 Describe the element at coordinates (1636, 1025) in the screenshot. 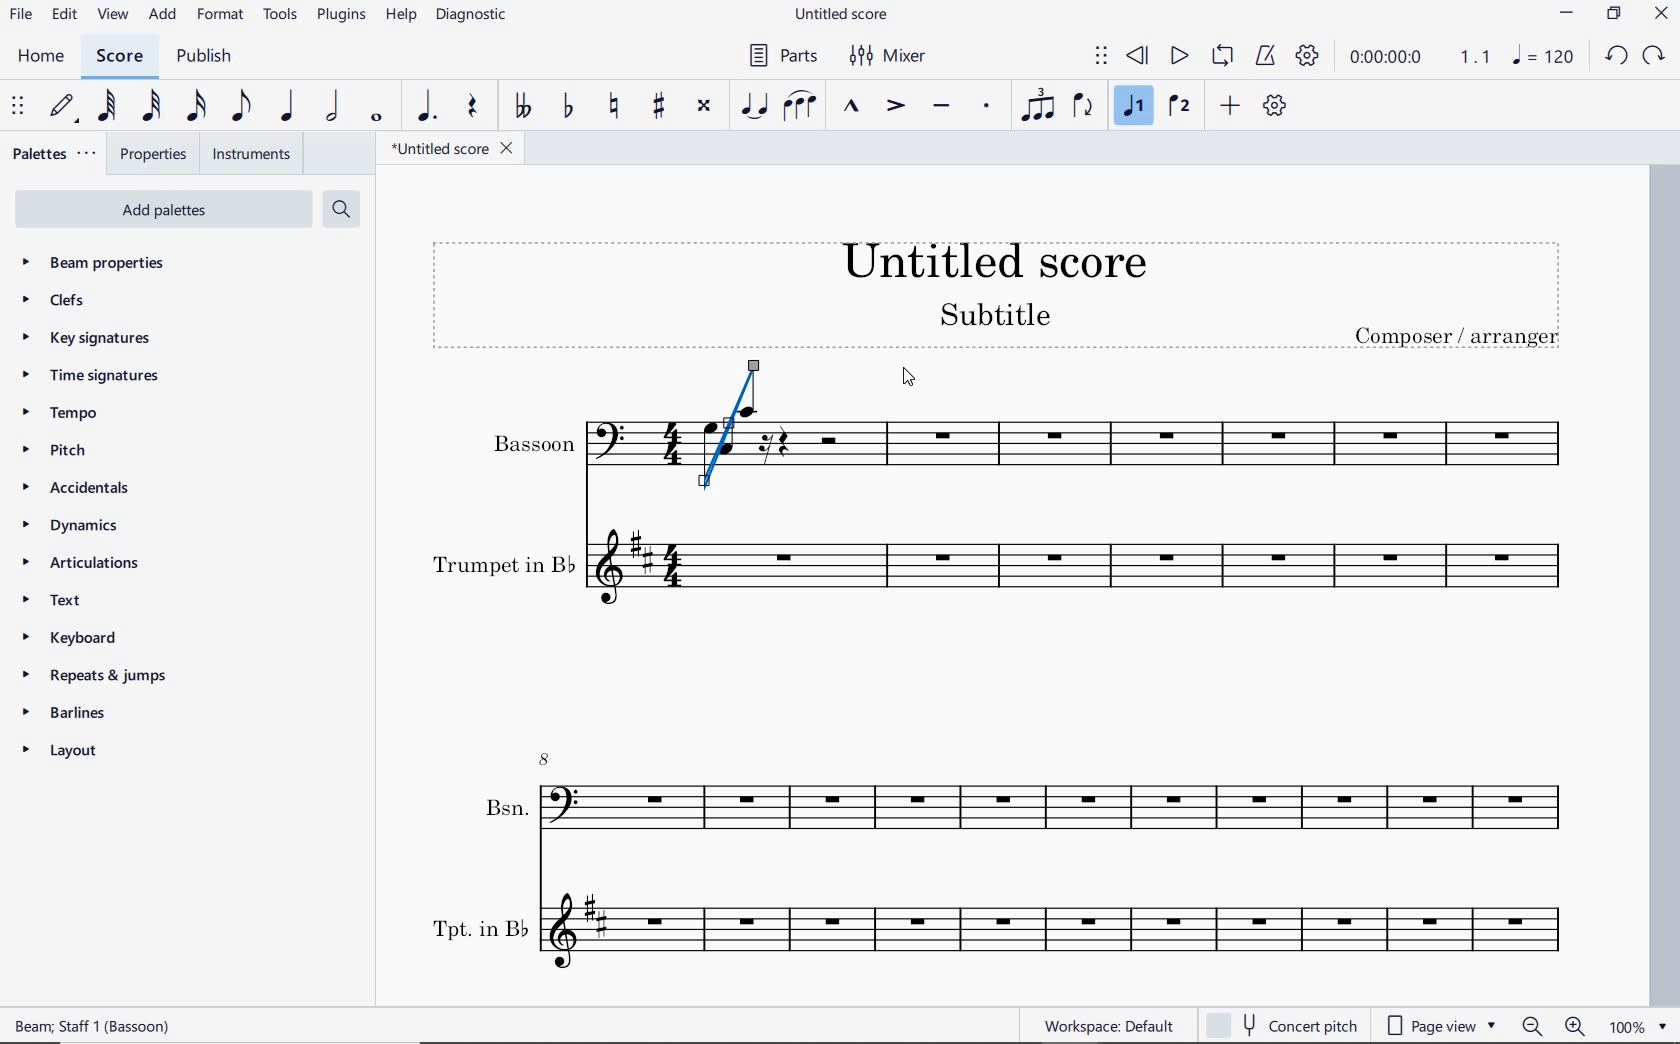

I see `zoom factor` at that location.